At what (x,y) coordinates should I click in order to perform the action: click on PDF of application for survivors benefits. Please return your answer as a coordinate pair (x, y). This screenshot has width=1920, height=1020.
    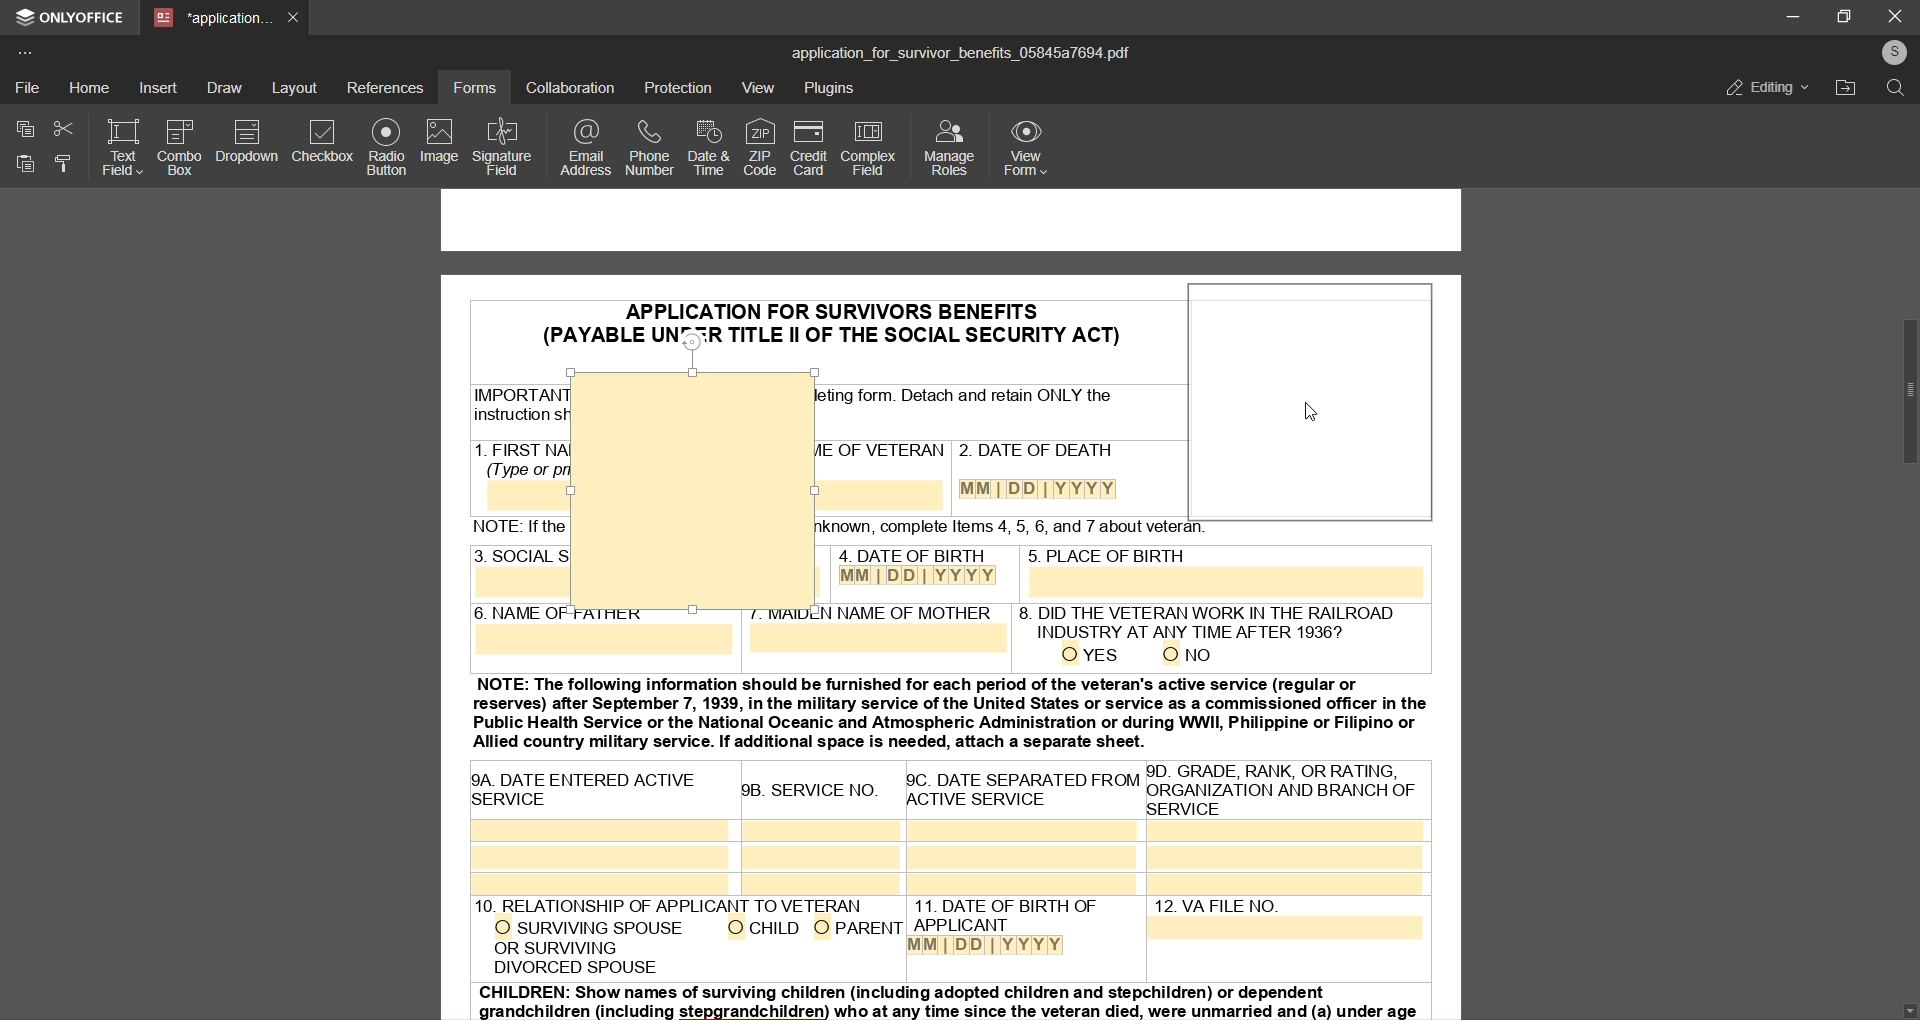
    Looking at the image, I should click on (502, 419).